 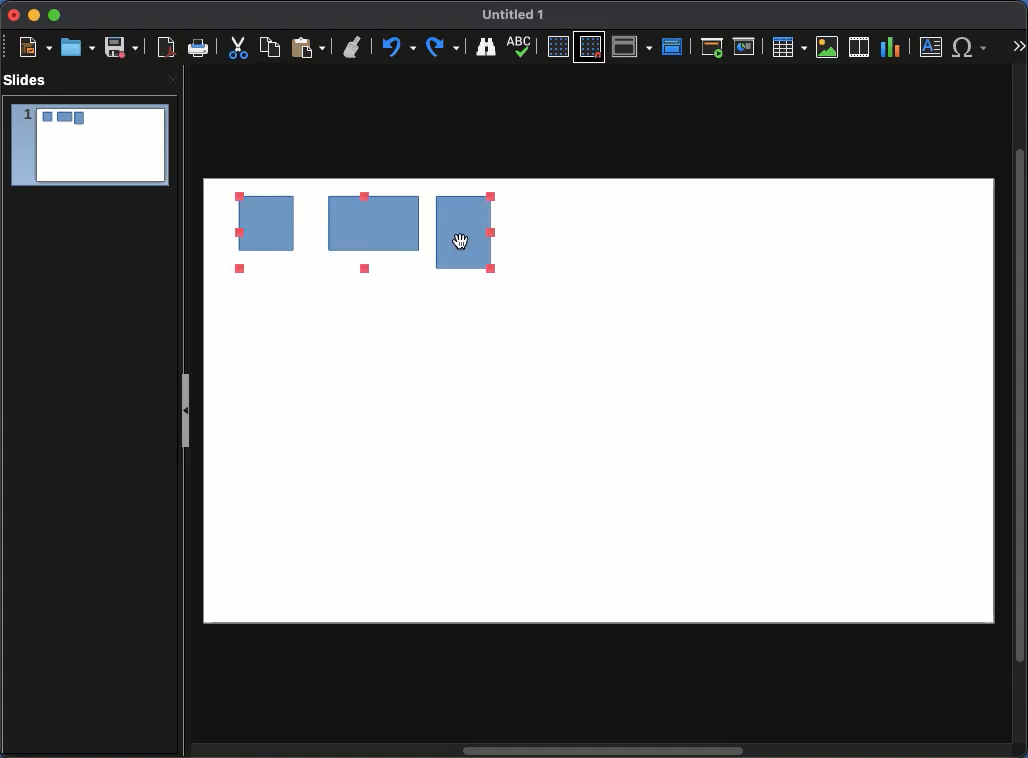 What do you see at coordinates (171, 82) in the screenshot?
I see `Close` at bounding box center [171, 82].